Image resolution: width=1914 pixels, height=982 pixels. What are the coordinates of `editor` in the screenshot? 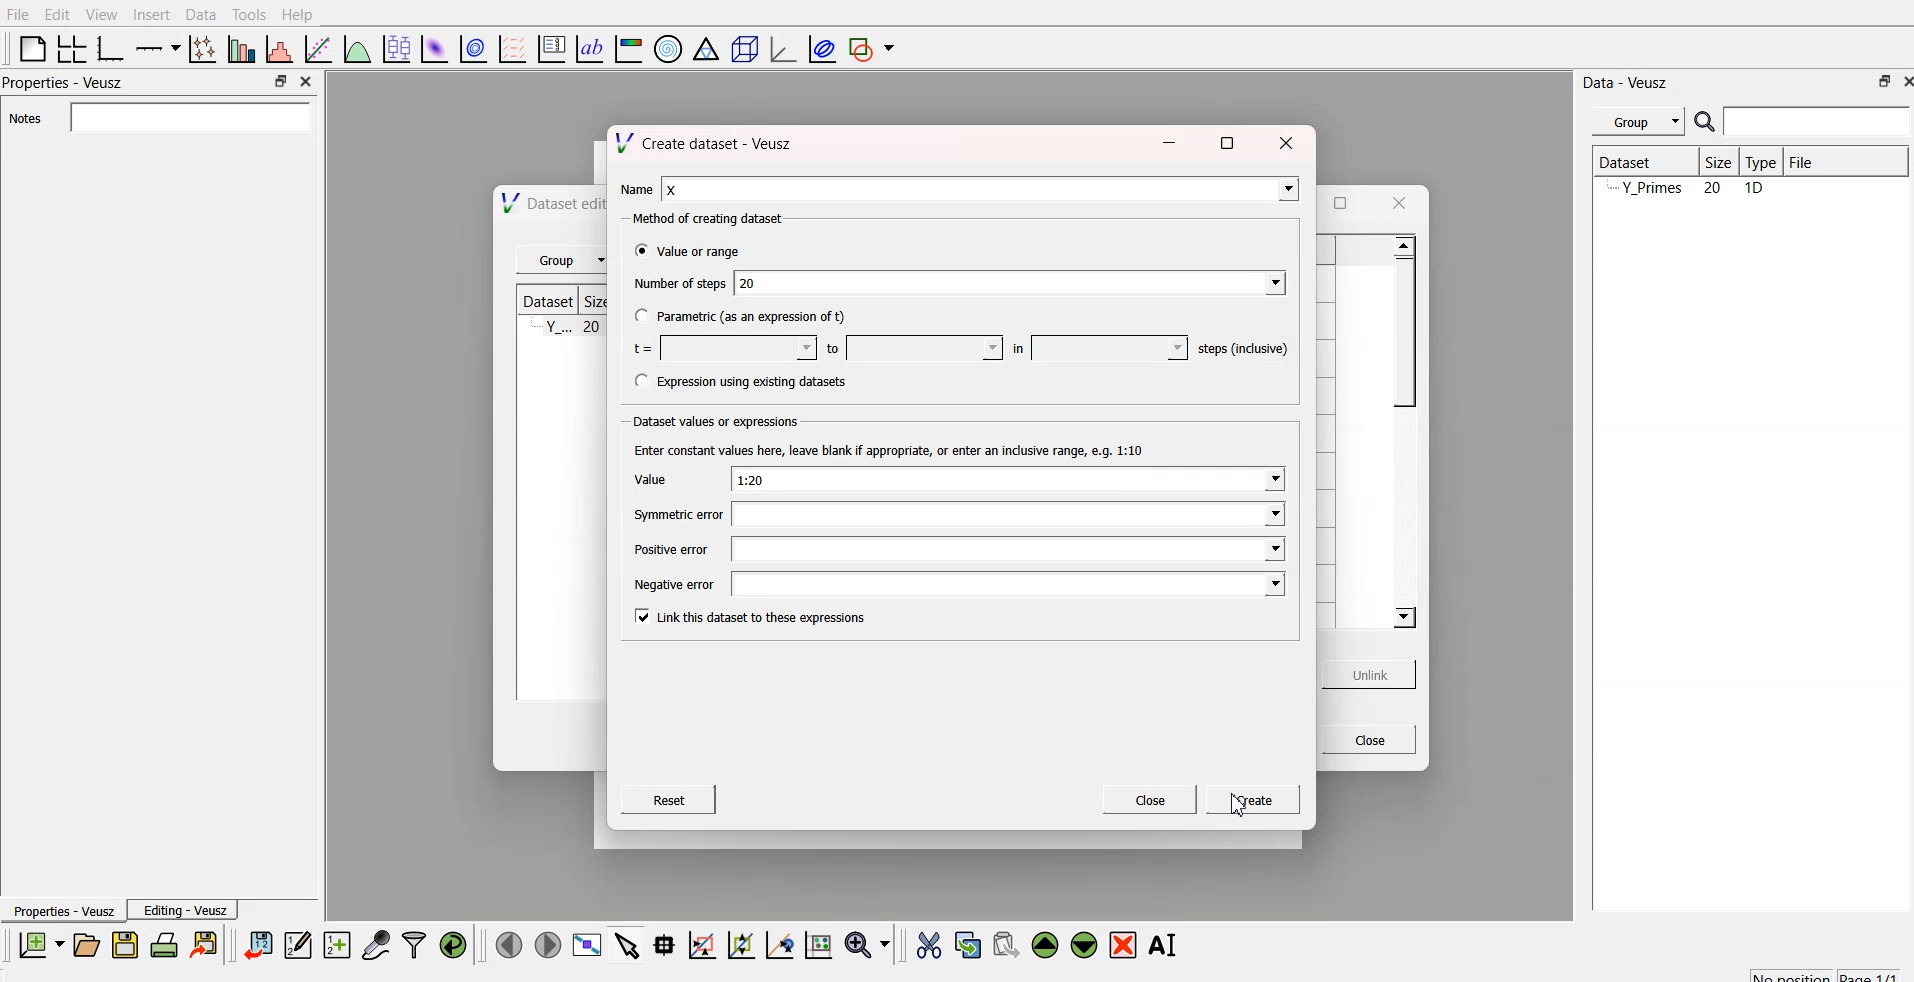 It's located at (299, 944).